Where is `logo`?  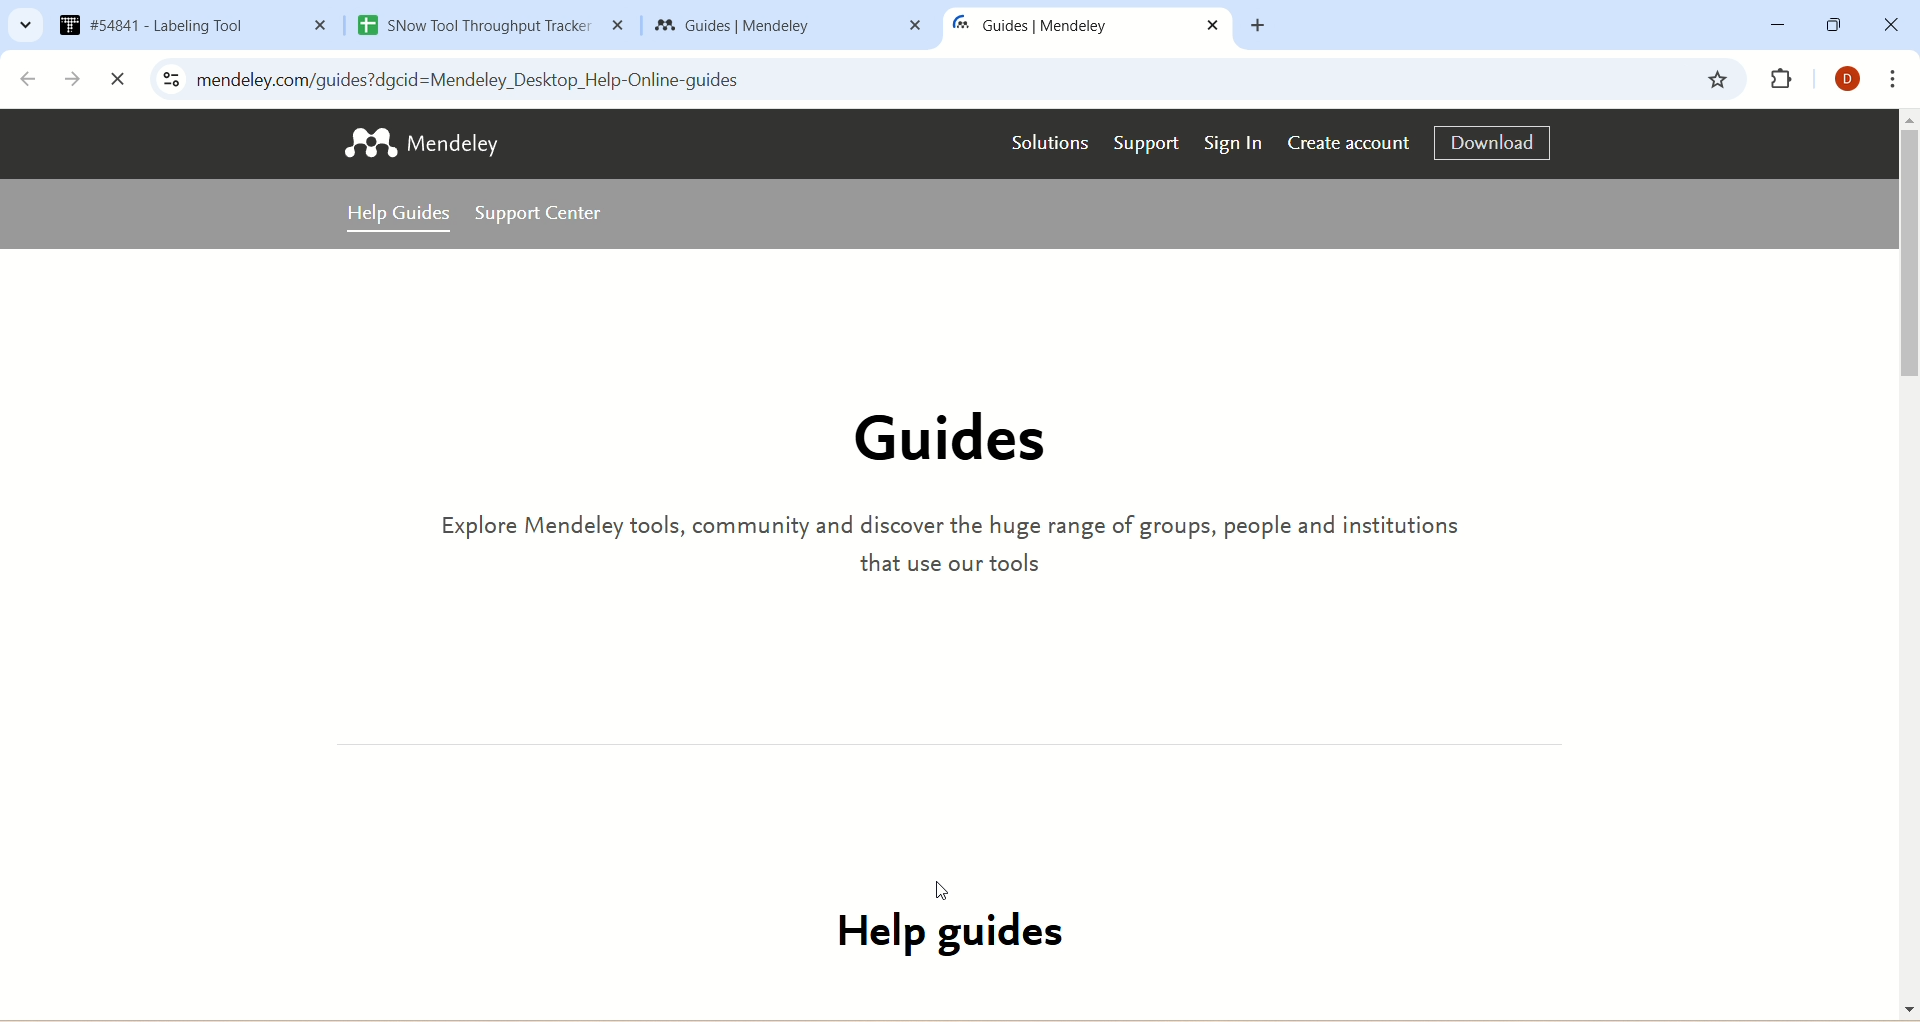
logo is located at coordinates (368, 142).